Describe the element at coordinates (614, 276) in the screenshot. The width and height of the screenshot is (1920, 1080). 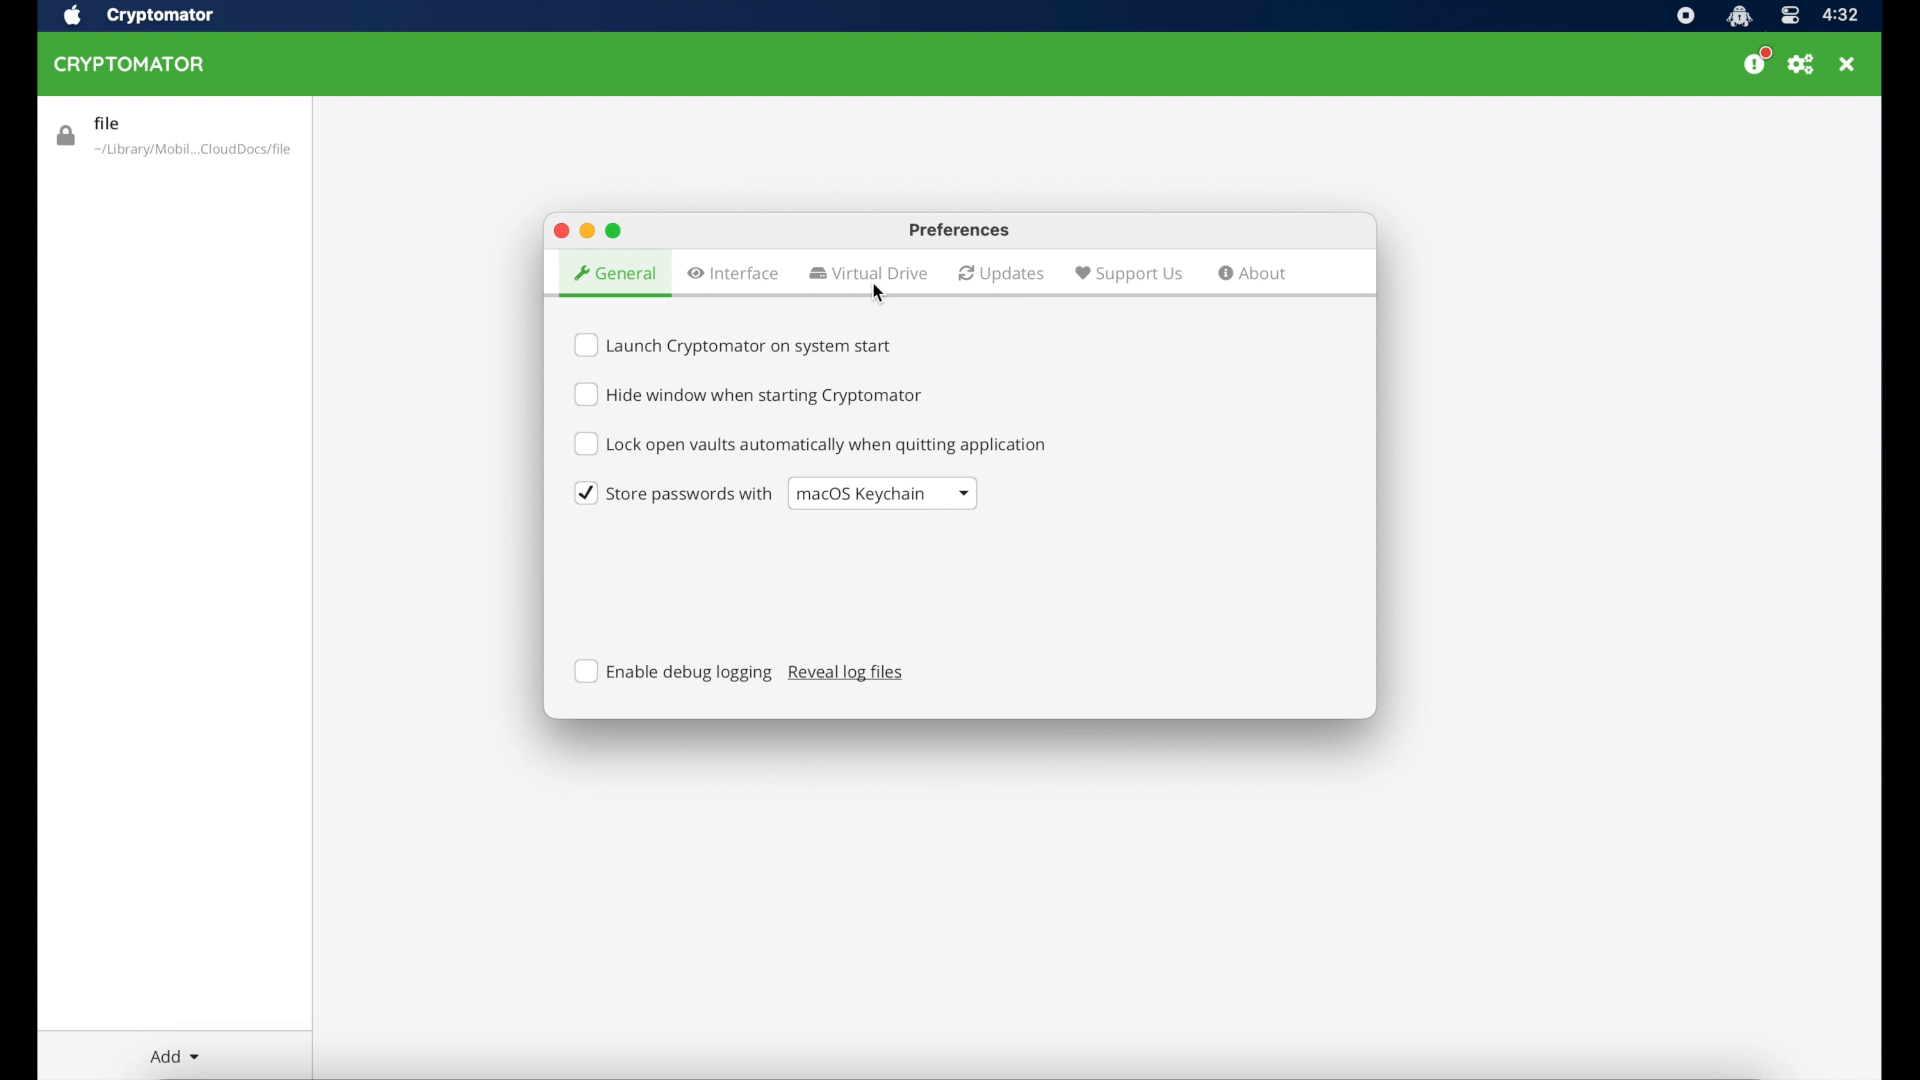
I see `general` at that location.